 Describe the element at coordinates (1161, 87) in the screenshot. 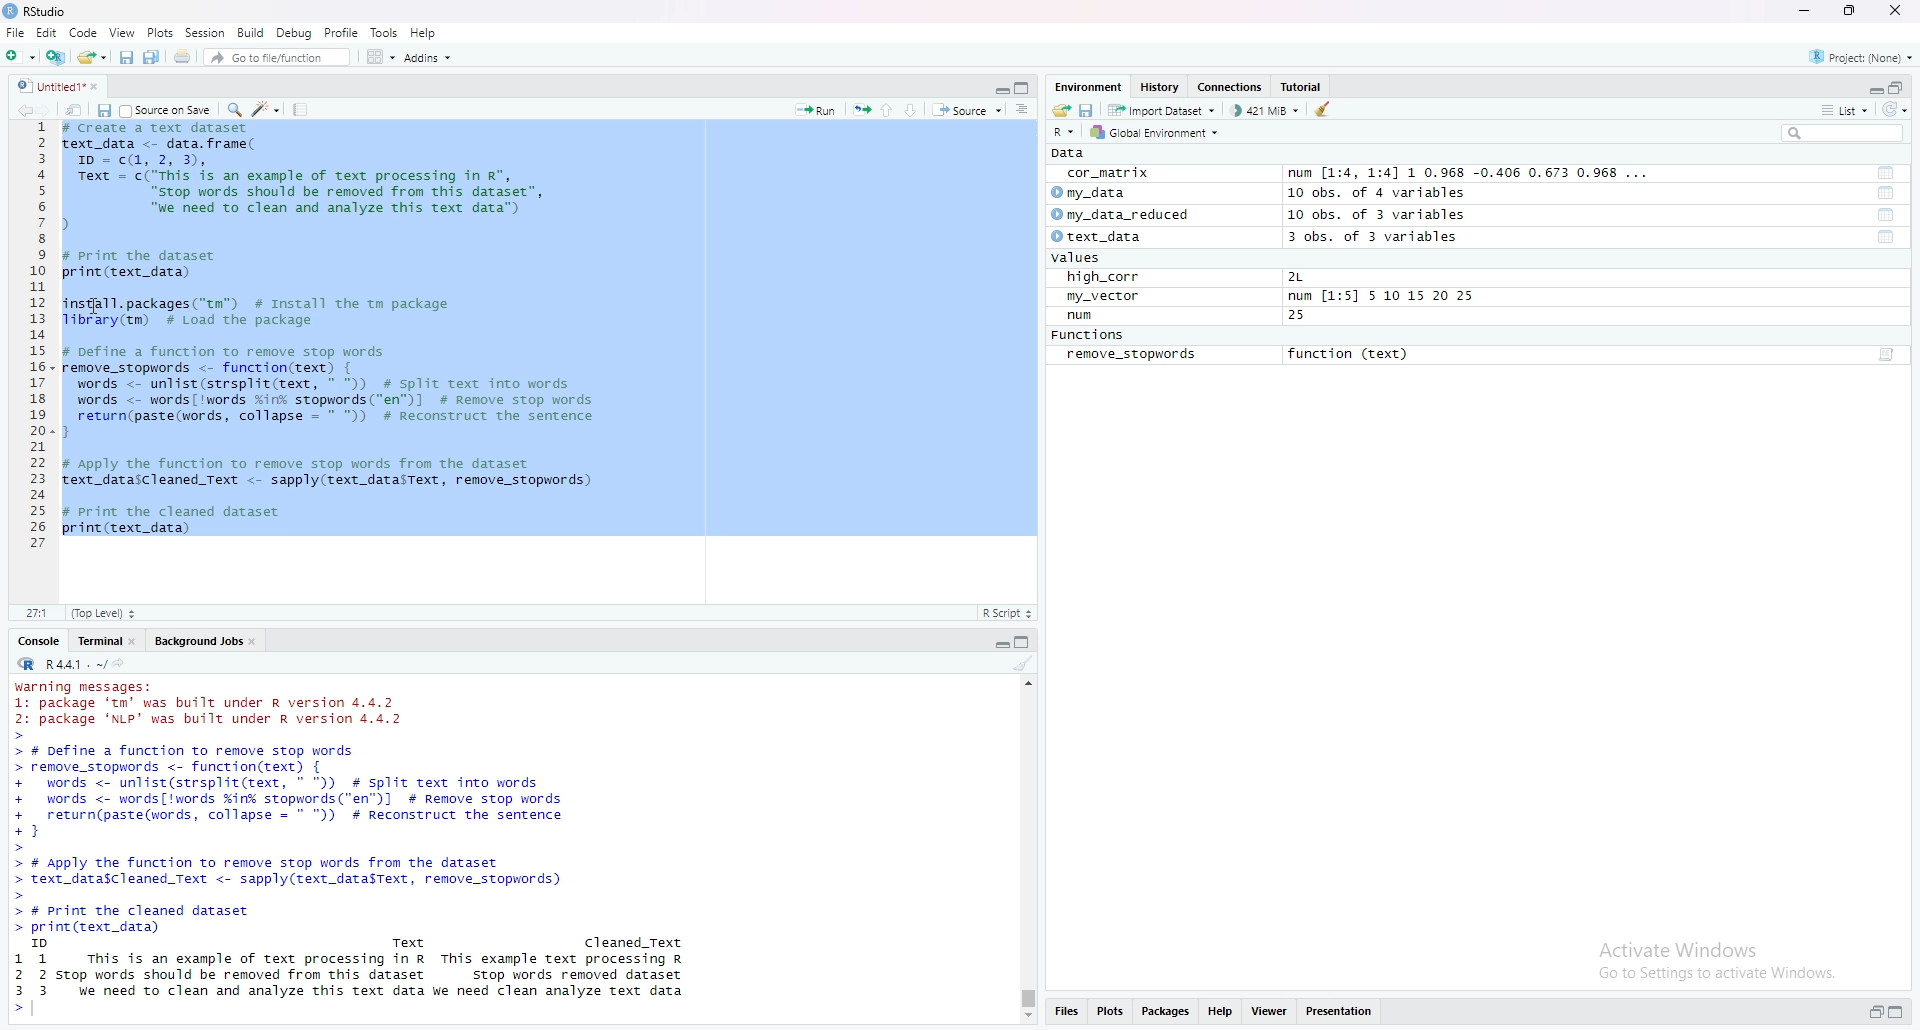

I see `history` at that location.